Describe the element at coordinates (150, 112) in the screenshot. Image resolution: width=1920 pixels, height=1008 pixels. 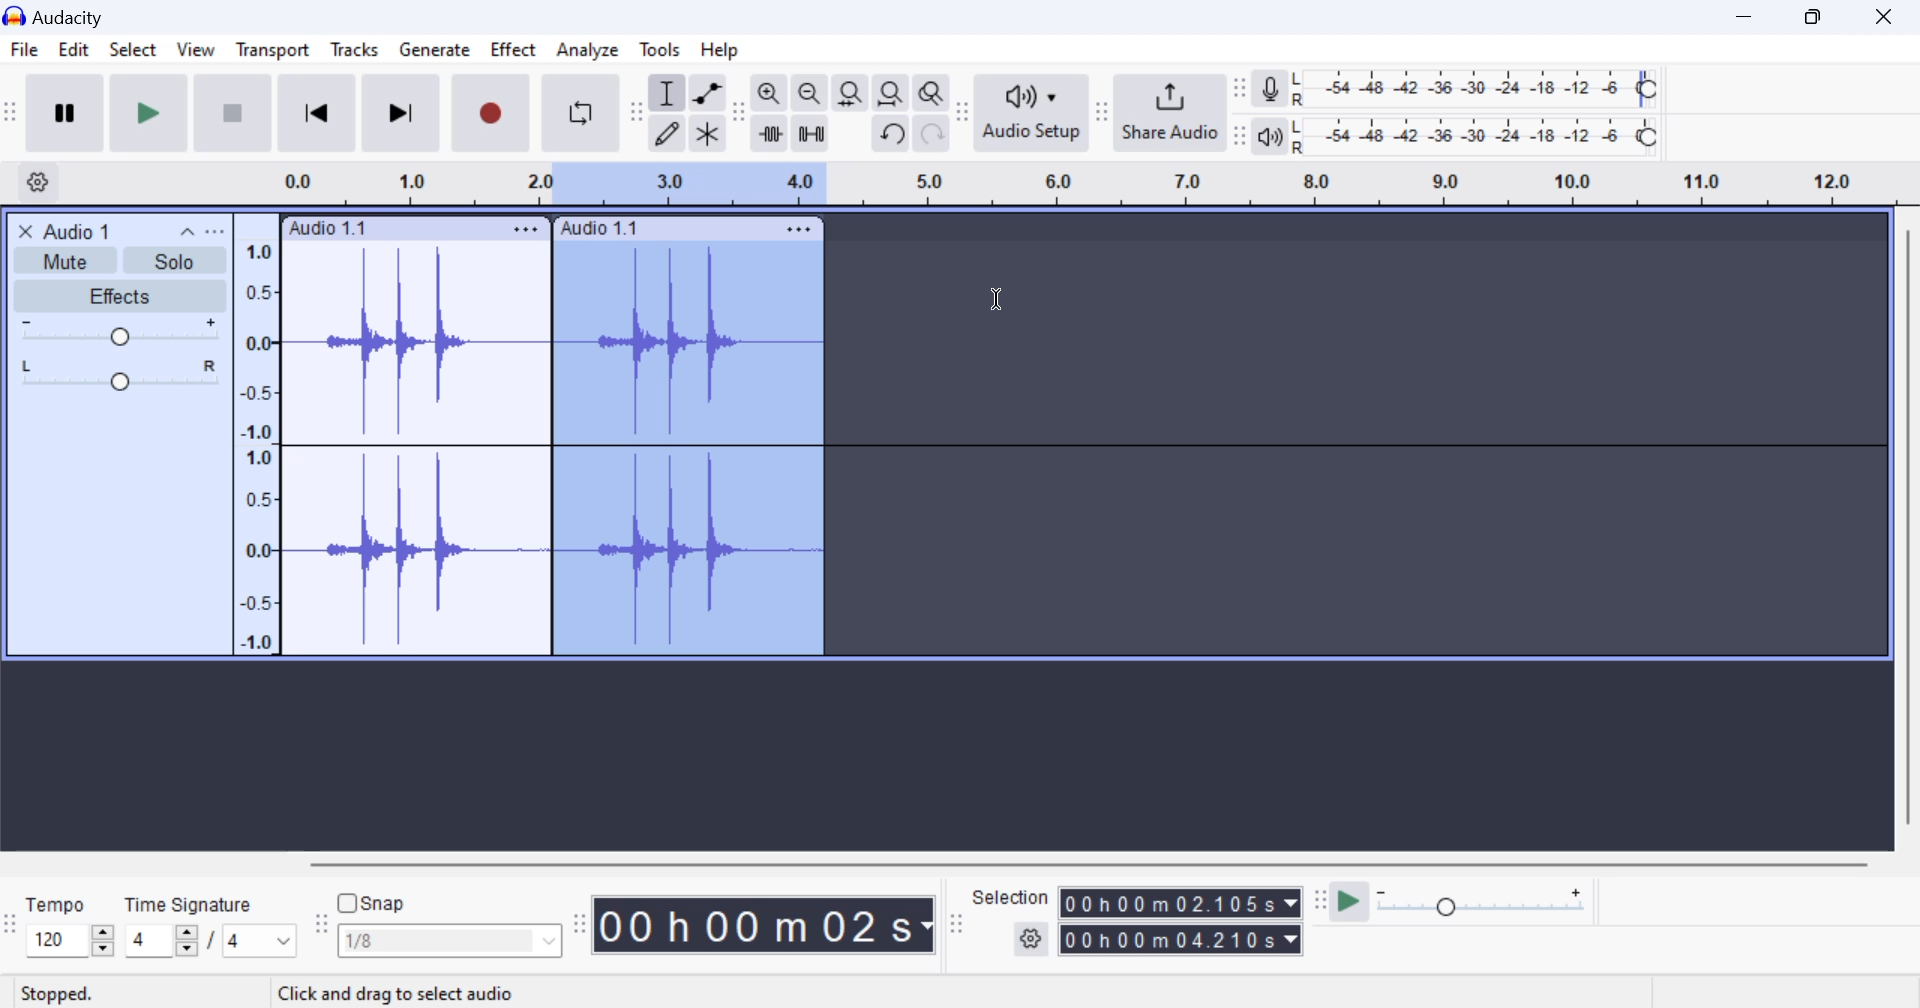
I see `Play` at that location.